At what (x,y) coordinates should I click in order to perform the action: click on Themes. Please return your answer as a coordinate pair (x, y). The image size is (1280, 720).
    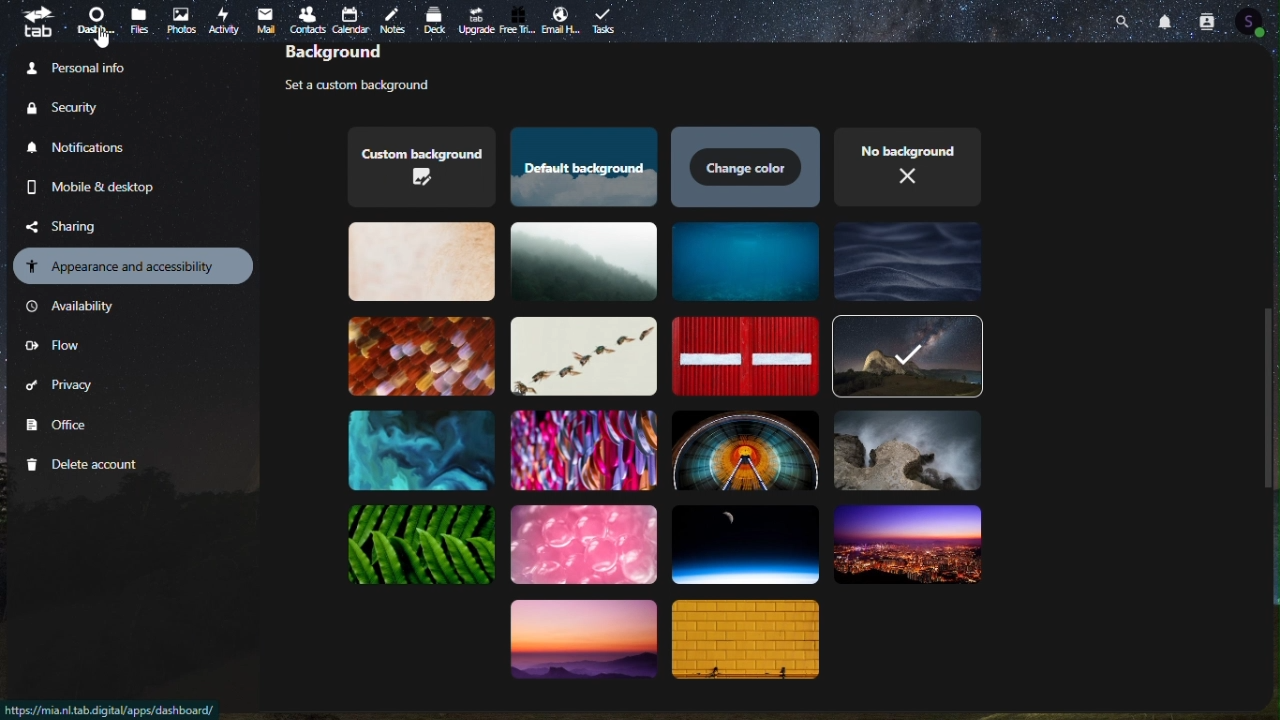
    Looking at the image, I should click on (579, 168).